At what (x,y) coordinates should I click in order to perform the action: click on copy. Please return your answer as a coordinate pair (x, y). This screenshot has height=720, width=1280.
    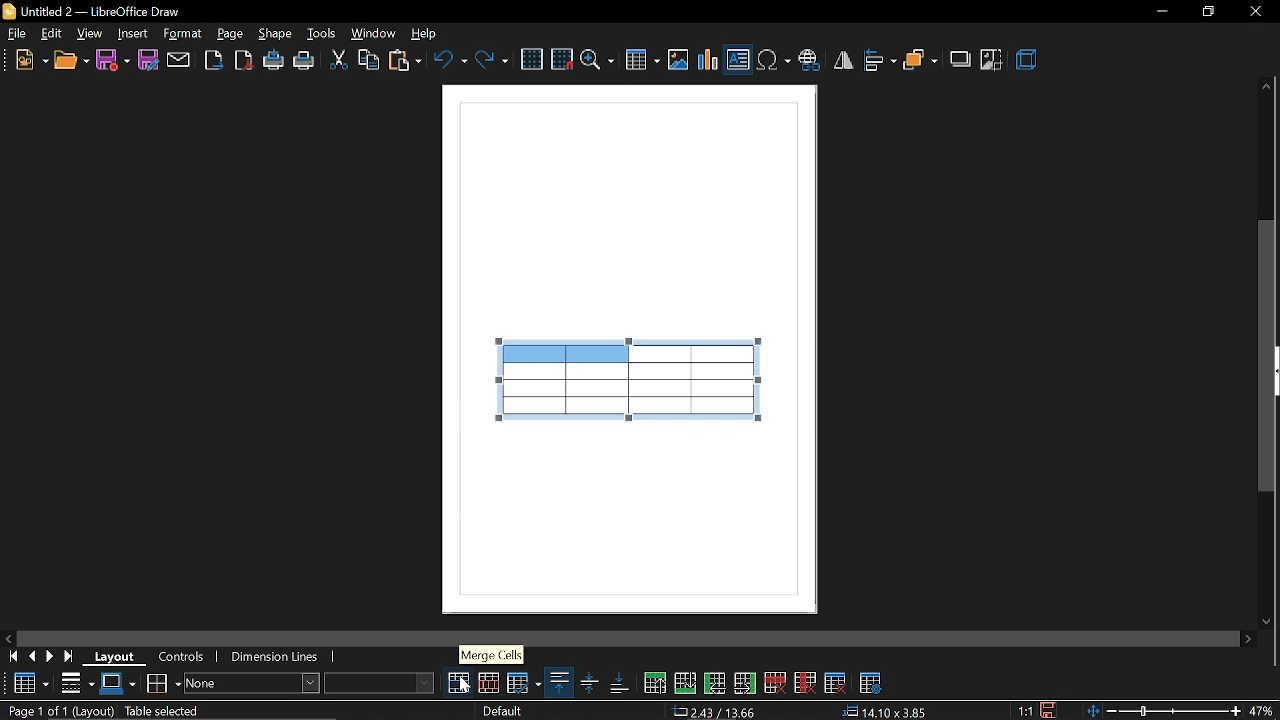
    Looking at the image, I should click on (367, 61).